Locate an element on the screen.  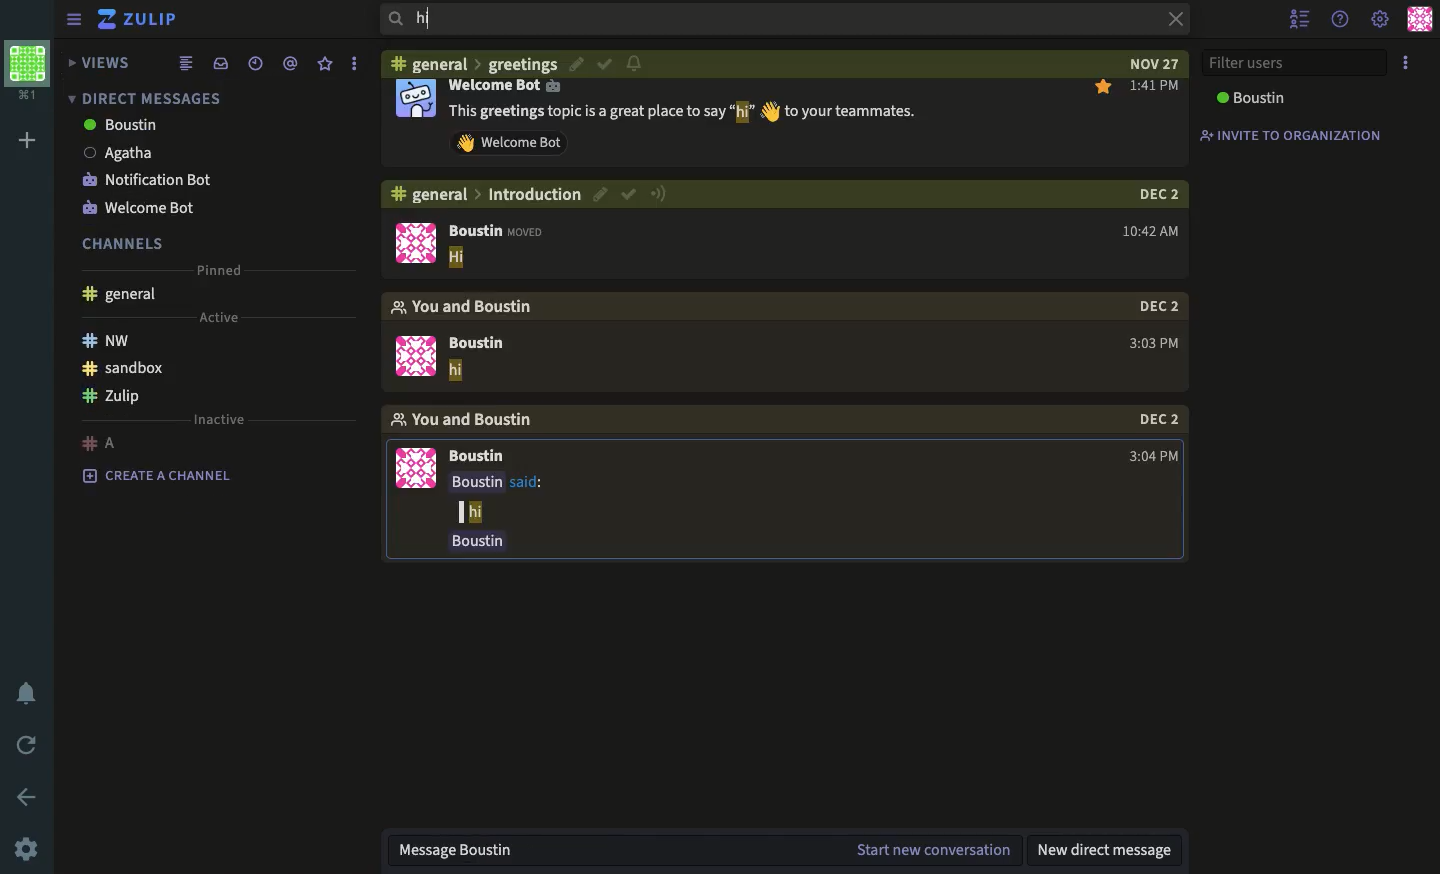
filter users  is located at coordinates (1297, 61).